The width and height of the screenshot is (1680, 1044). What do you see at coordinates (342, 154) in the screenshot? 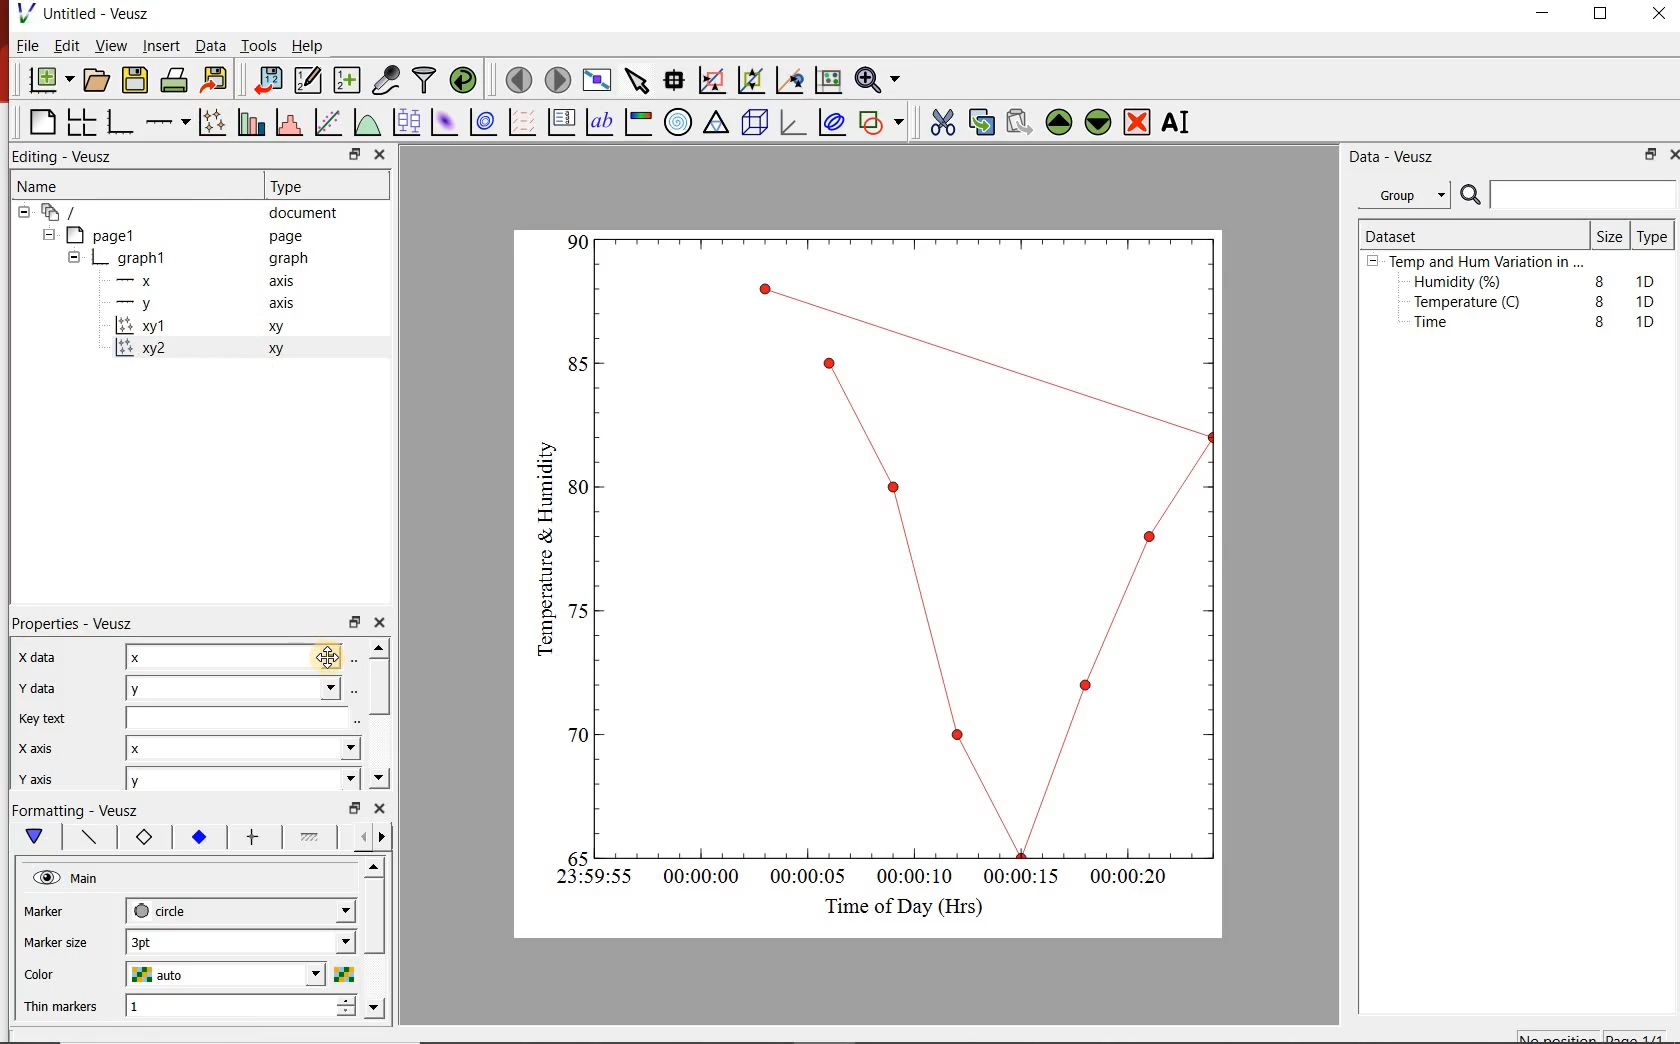
I see `restore down` at bounding box center [342, 154].